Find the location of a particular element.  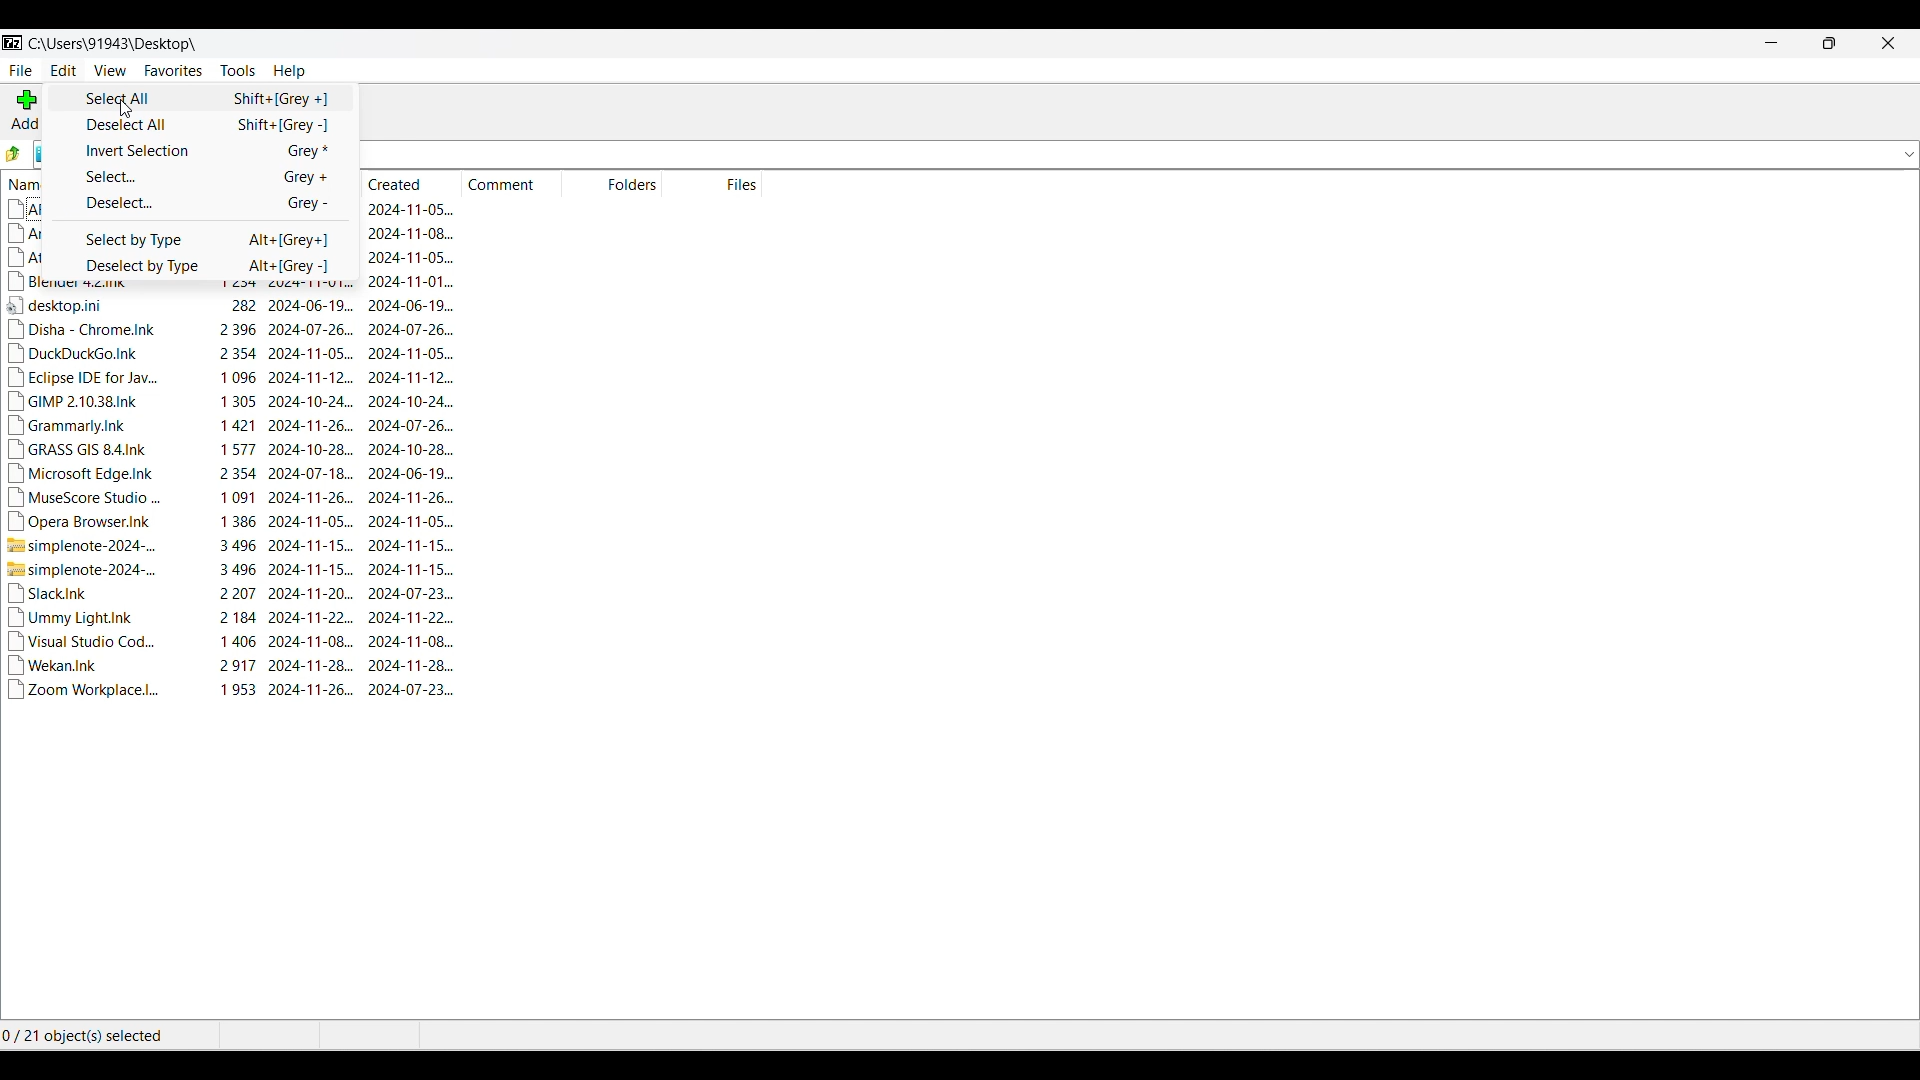

Favorites menu is located at coordinates (173, 71).